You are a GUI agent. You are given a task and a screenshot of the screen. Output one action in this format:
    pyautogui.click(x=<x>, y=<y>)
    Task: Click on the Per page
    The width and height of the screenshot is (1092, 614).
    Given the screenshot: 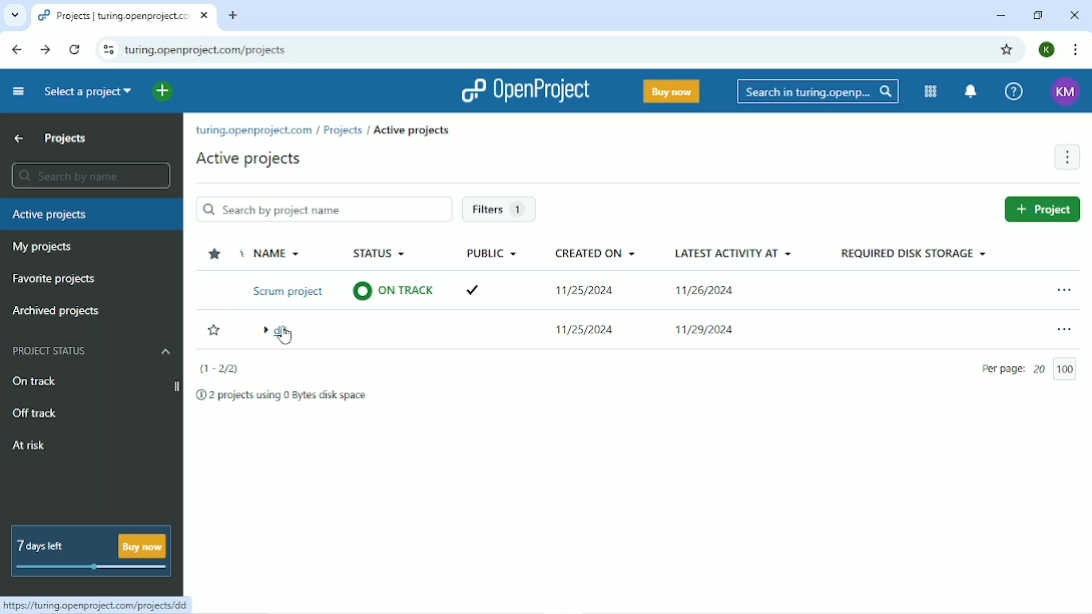 What is the action you would take?
    pyautogui.click(x=1031, y=368)
    